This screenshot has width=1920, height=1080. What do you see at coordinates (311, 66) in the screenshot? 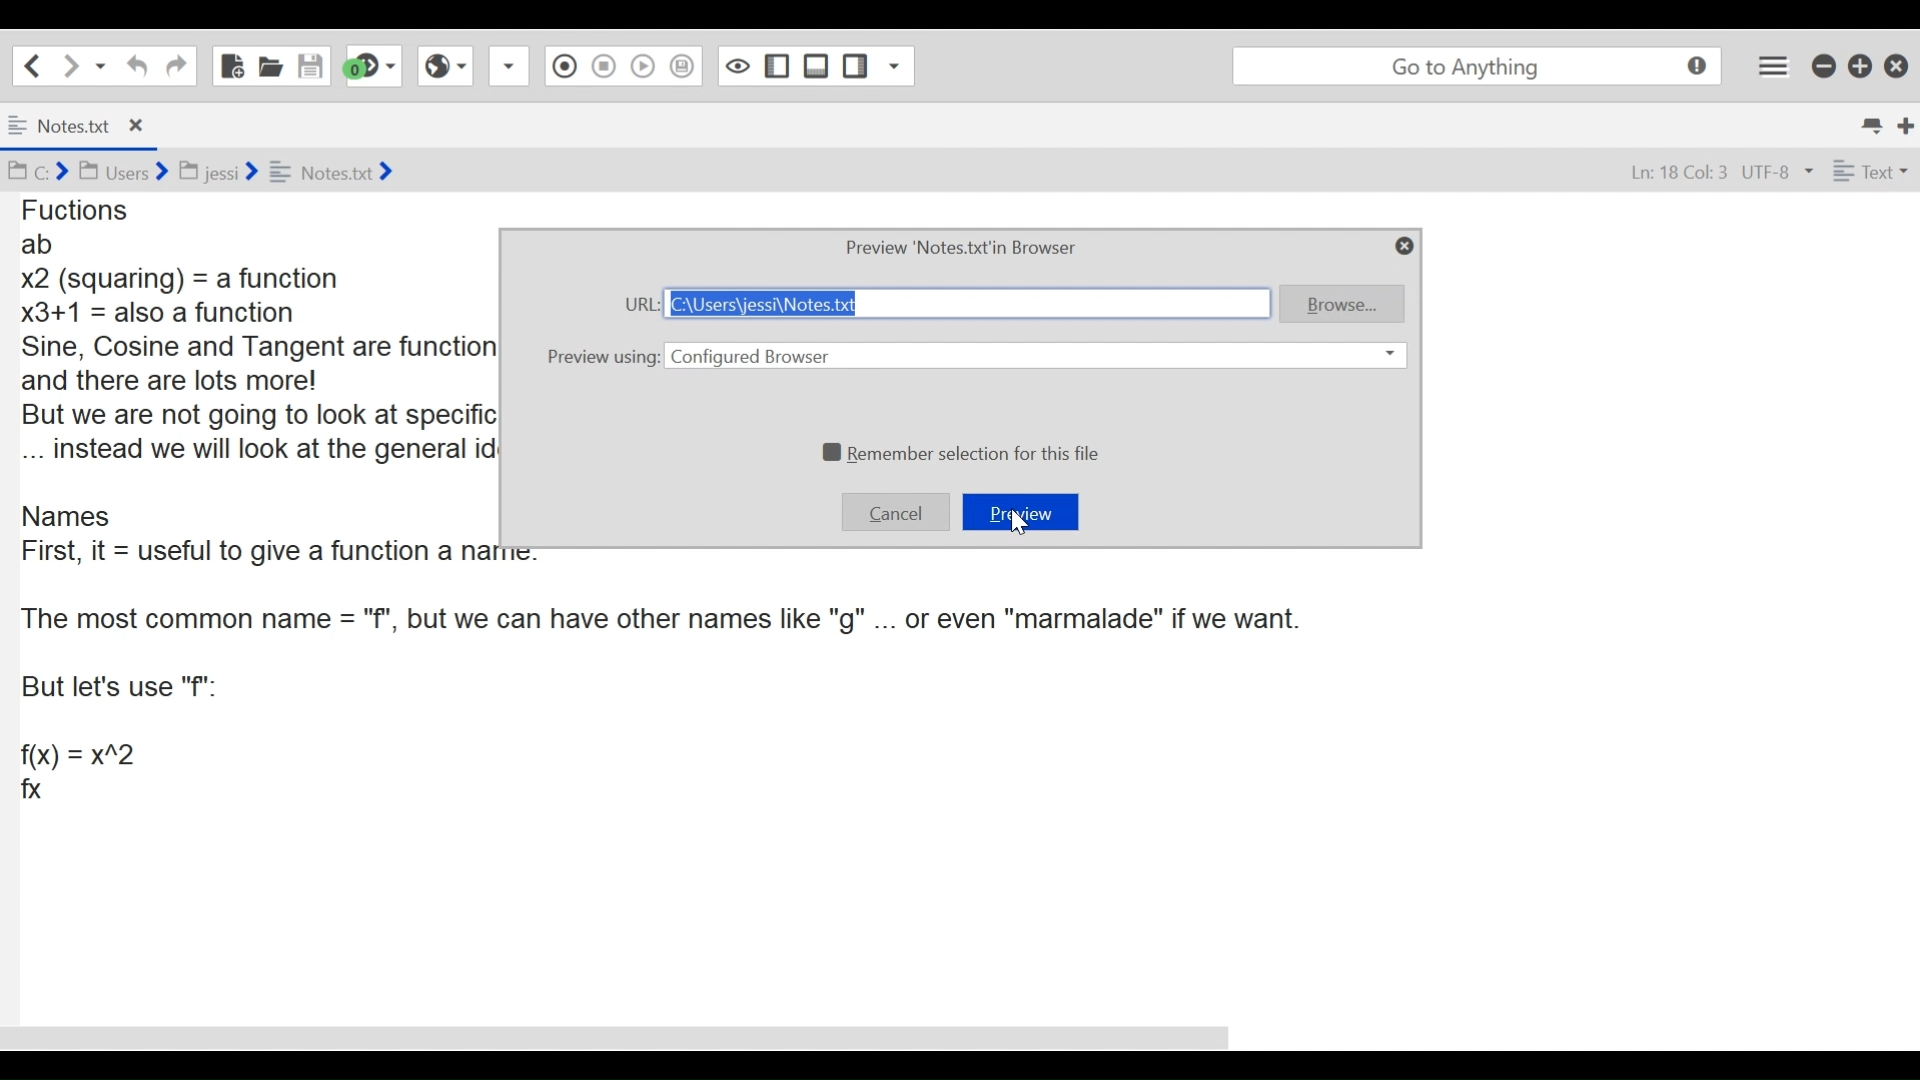
I see `Save file` at bounding box center [311, 66].